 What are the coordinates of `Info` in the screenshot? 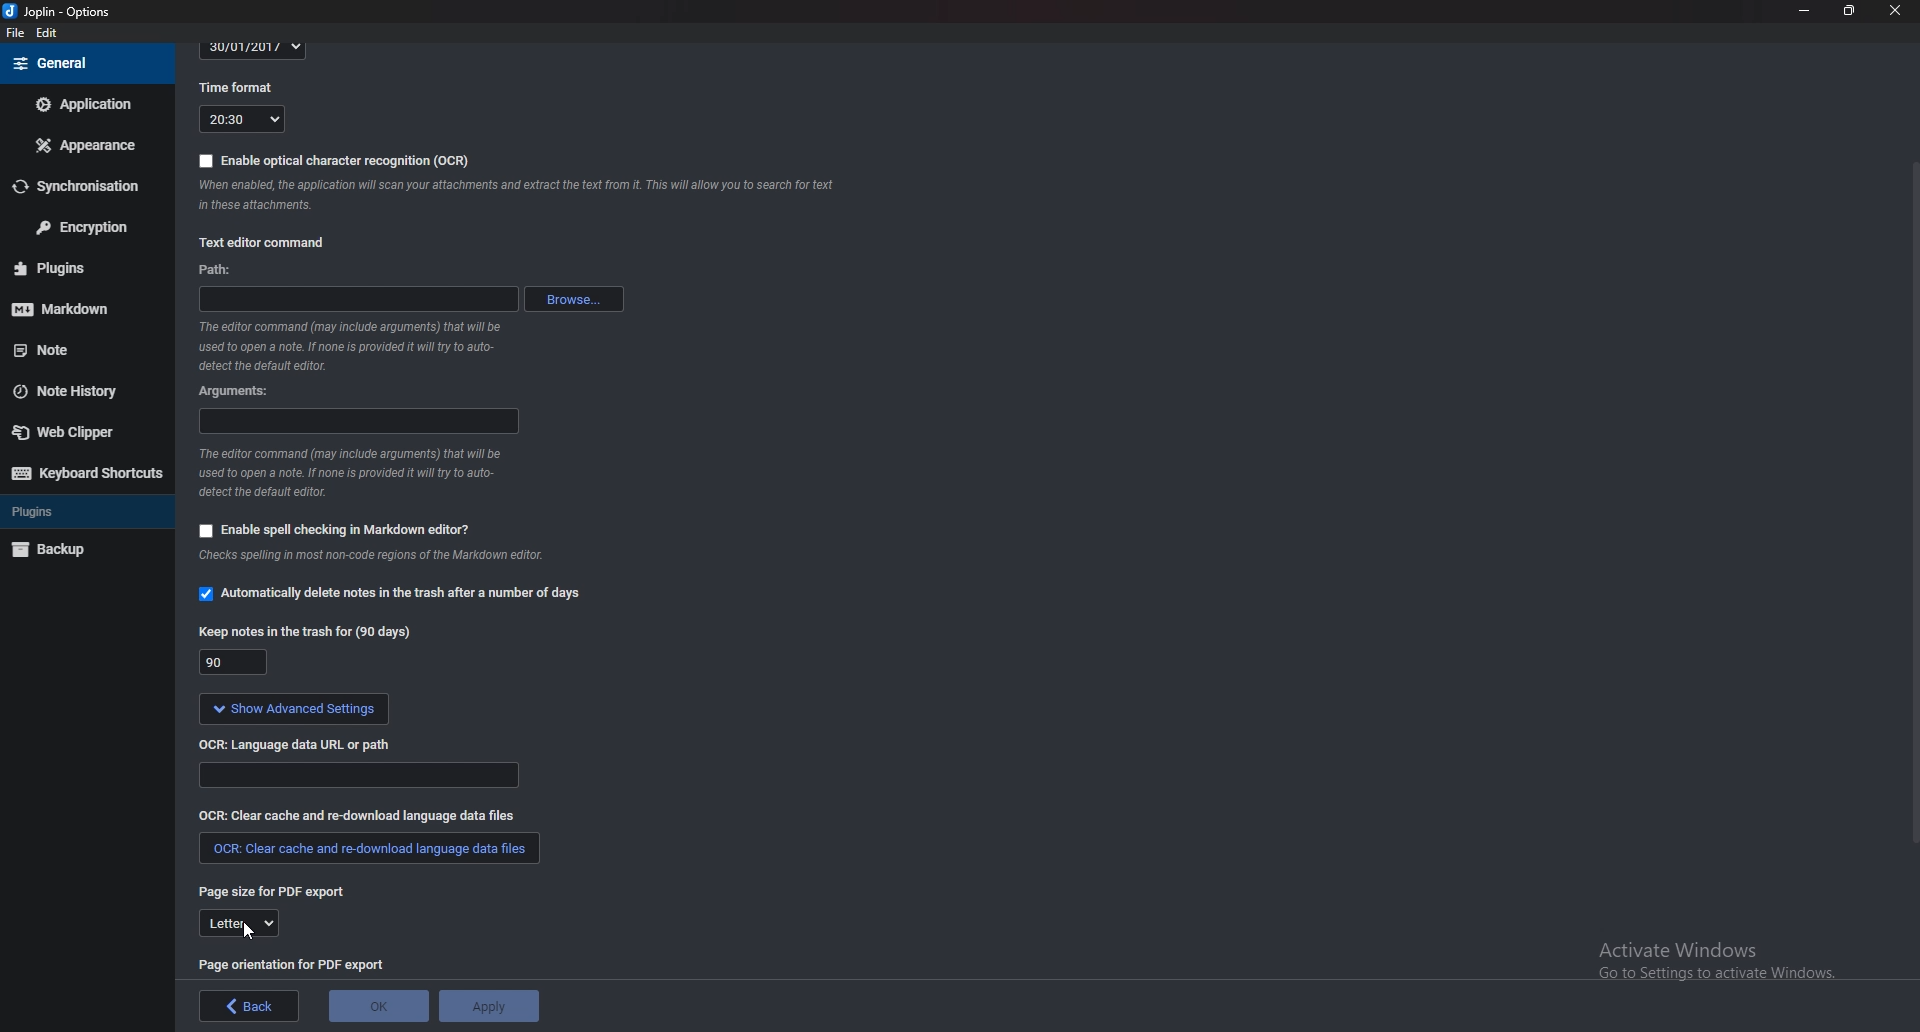 It's located at (386, 558).